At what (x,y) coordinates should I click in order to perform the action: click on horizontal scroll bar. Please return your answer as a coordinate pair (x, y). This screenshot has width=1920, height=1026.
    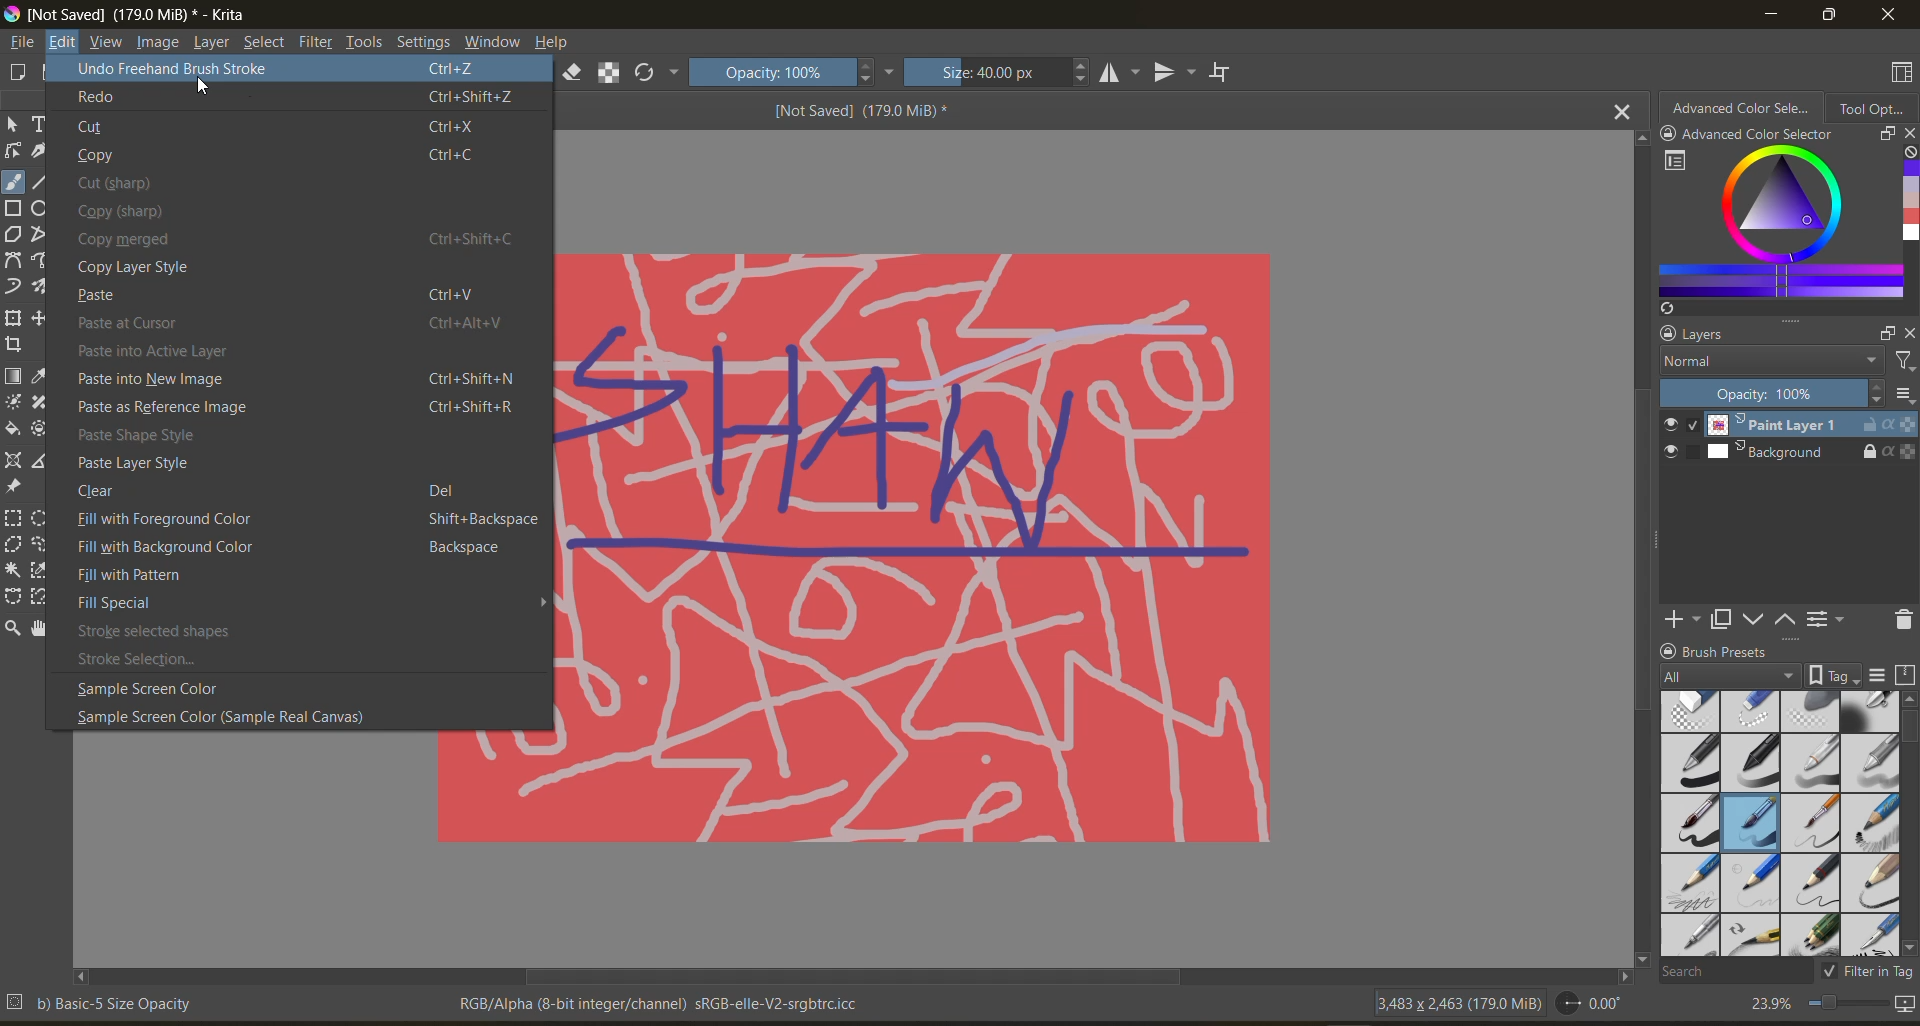
    Looking at the image, I should click on (855, 978).